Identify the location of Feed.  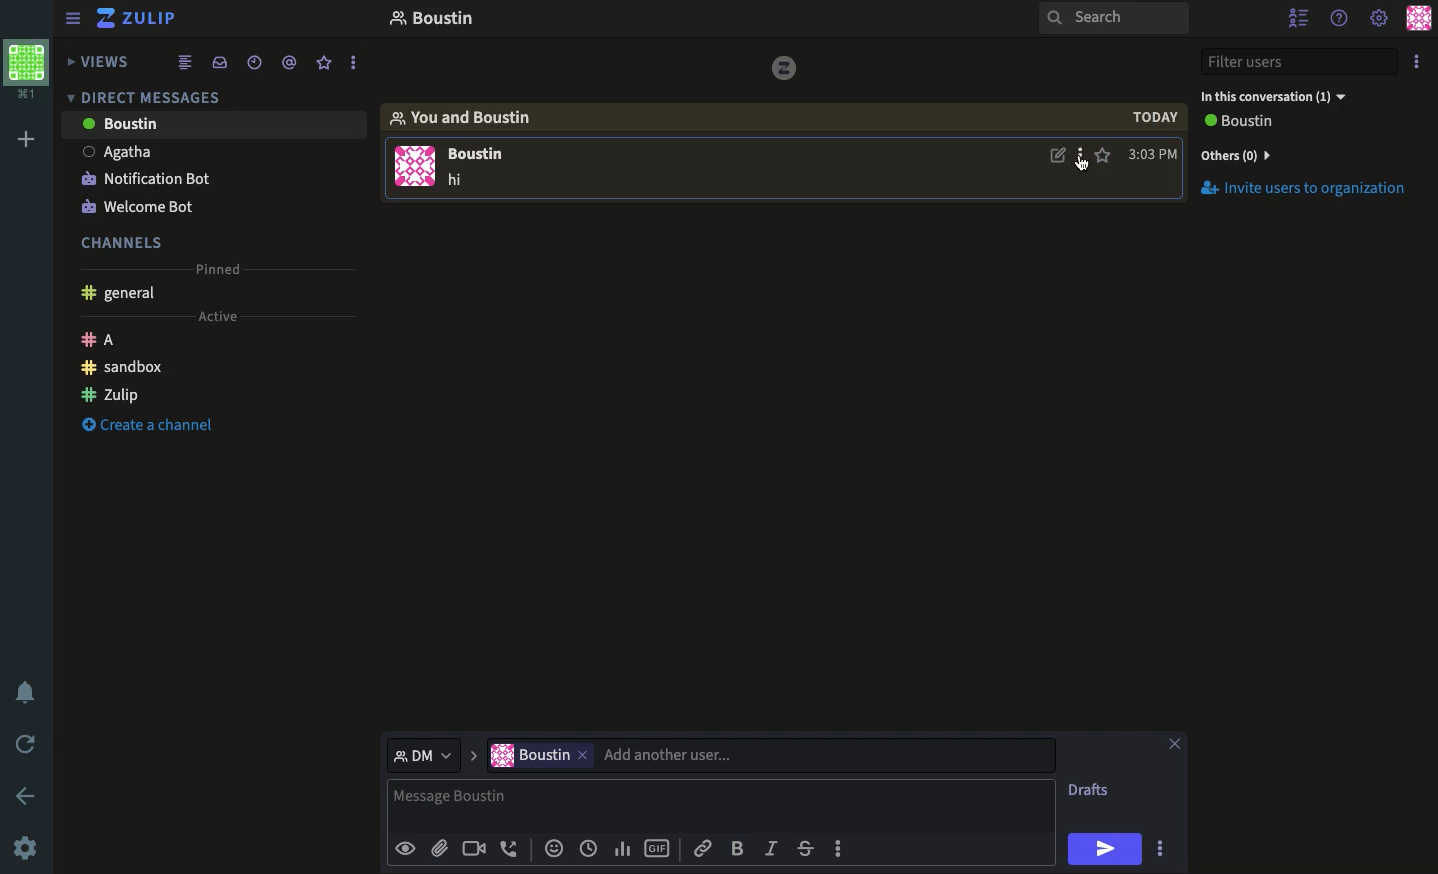
(188, 63).